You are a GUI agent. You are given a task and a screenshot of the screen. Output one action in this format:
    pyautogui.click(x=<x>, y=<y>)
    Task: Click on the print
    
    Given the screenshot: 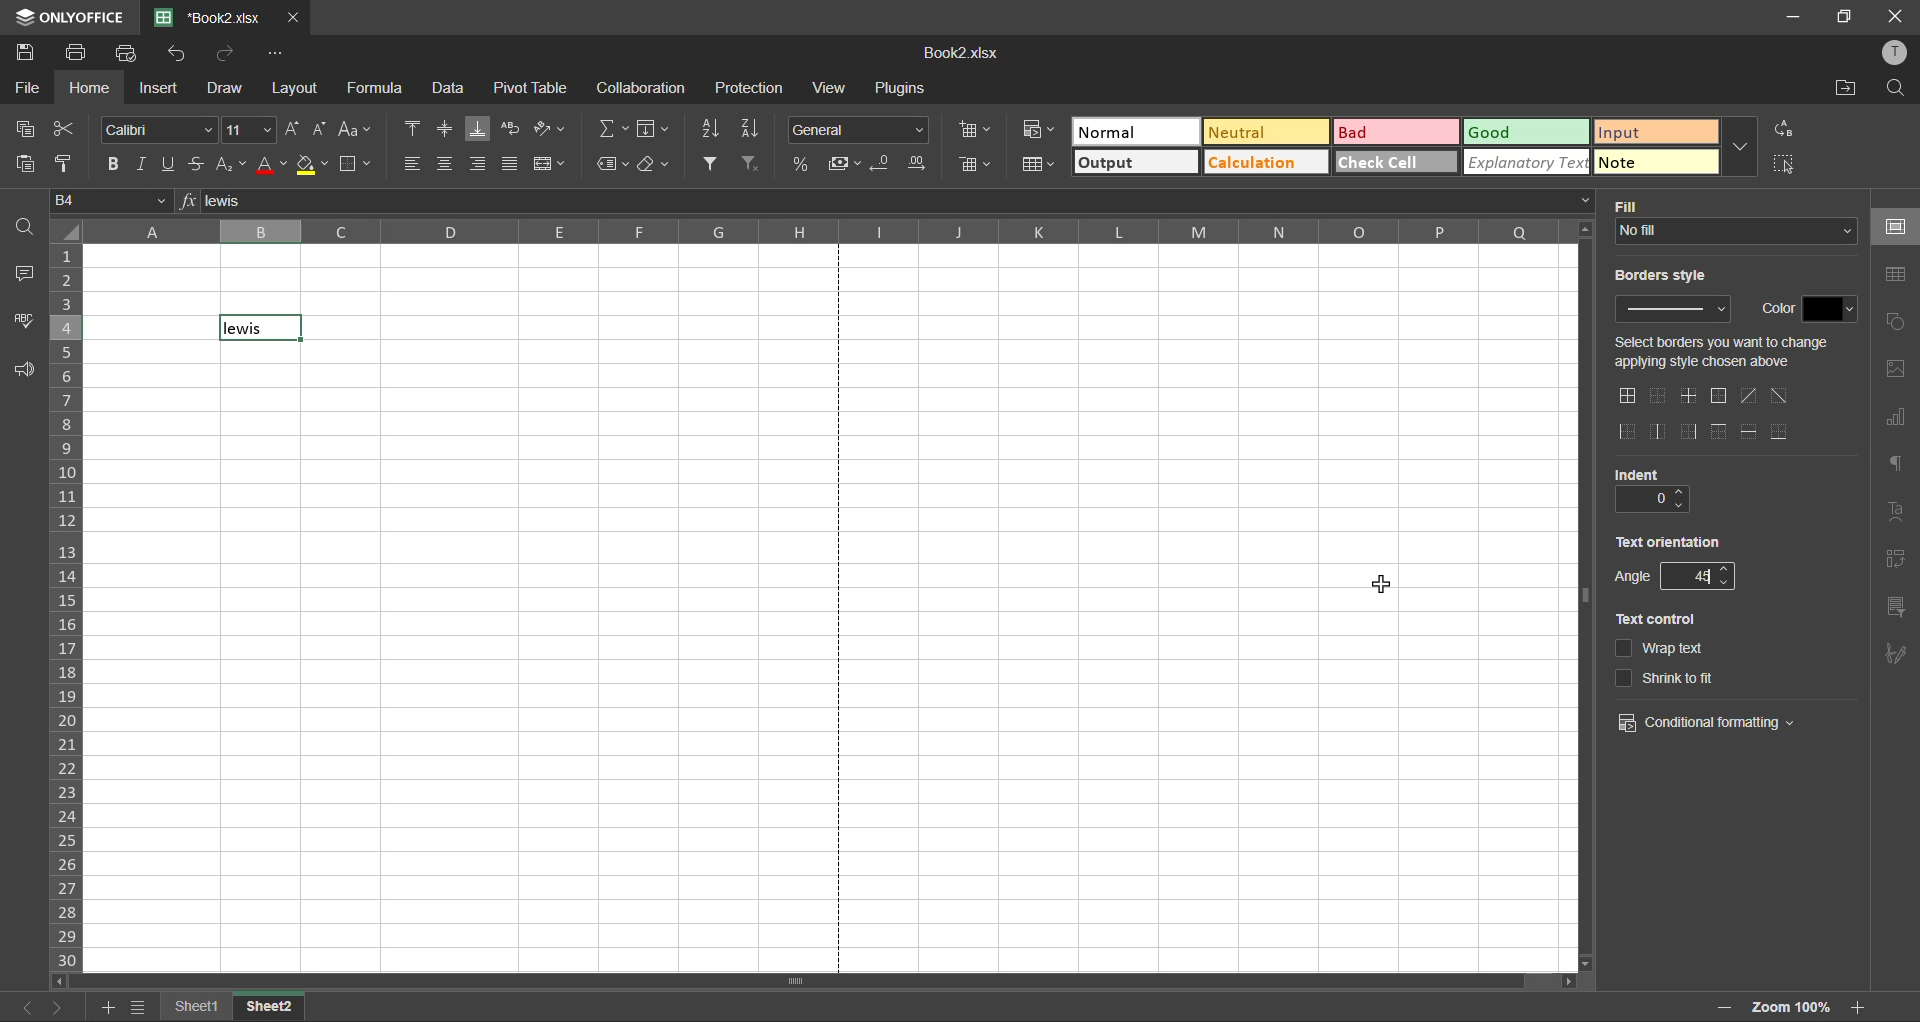 What is the action you would take?
    pyautogui.click(x=75, y=52)
    